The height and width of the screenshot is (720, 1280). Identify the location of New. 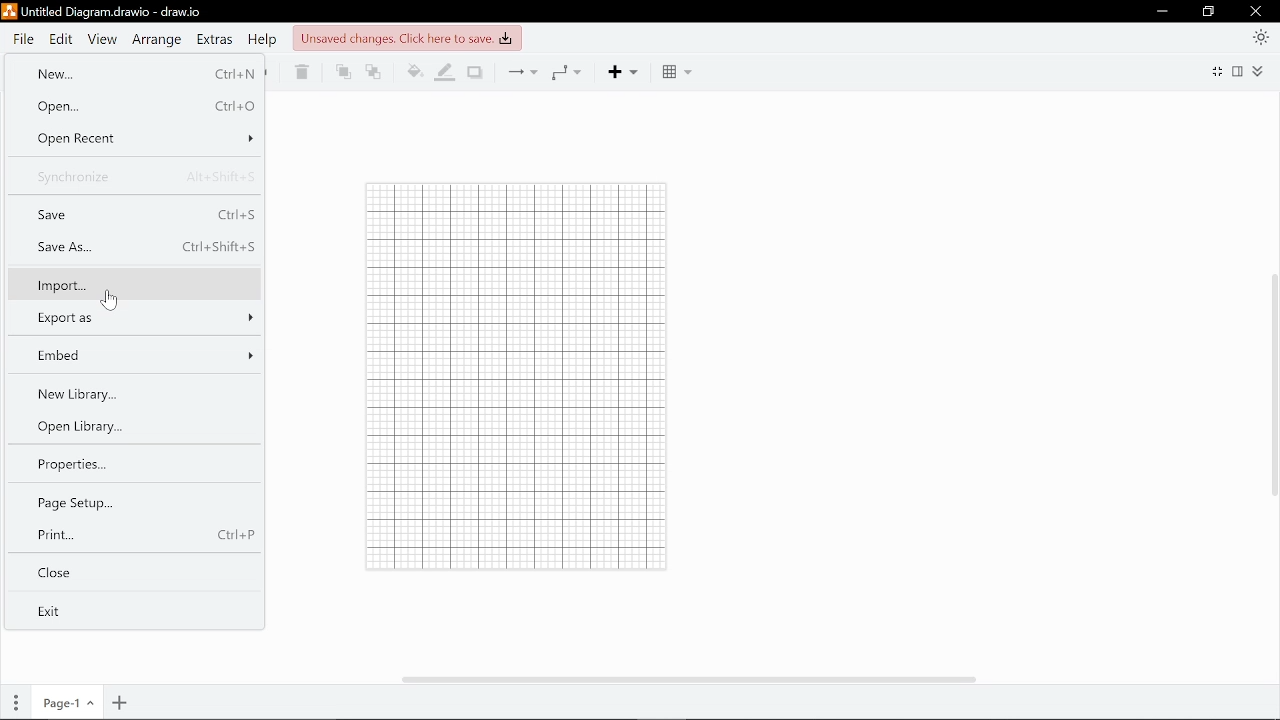
(136, 74).